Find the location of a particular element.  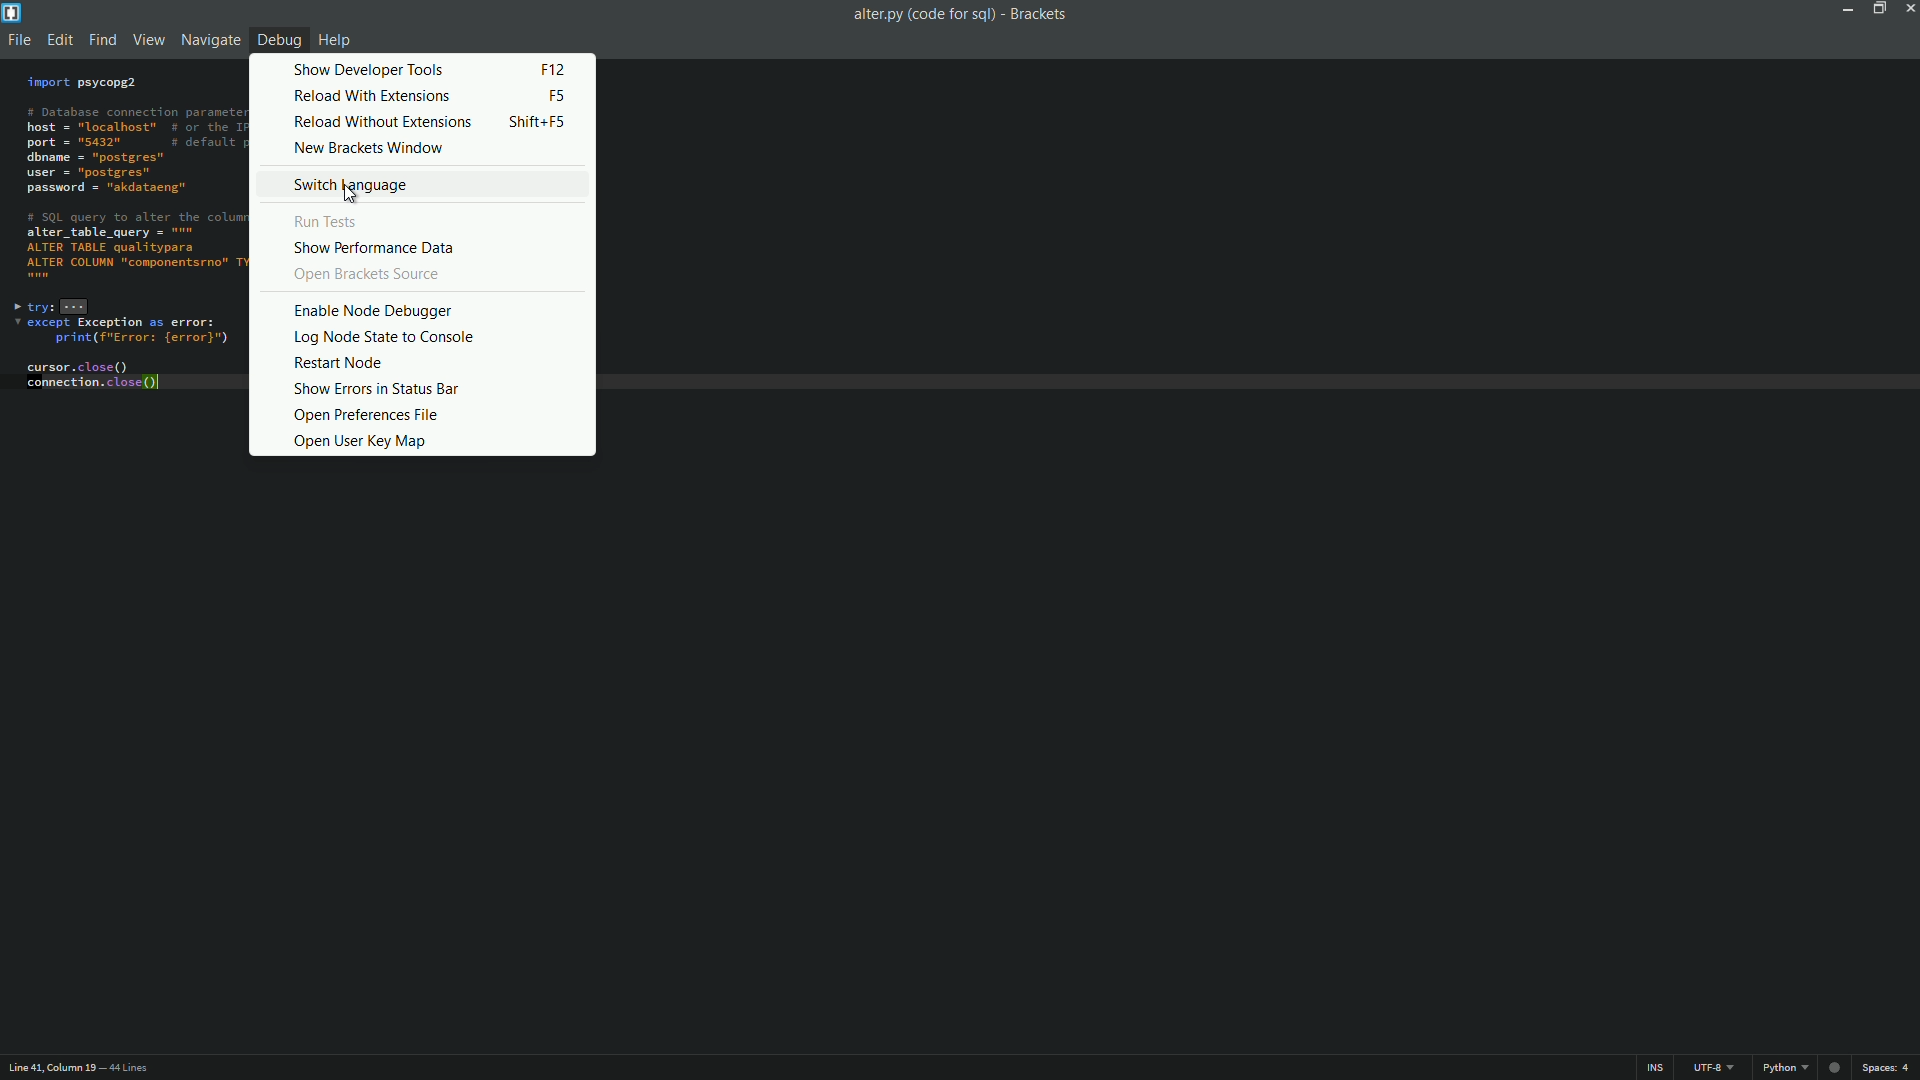

navigate menu is located at coordinates (207, 39).